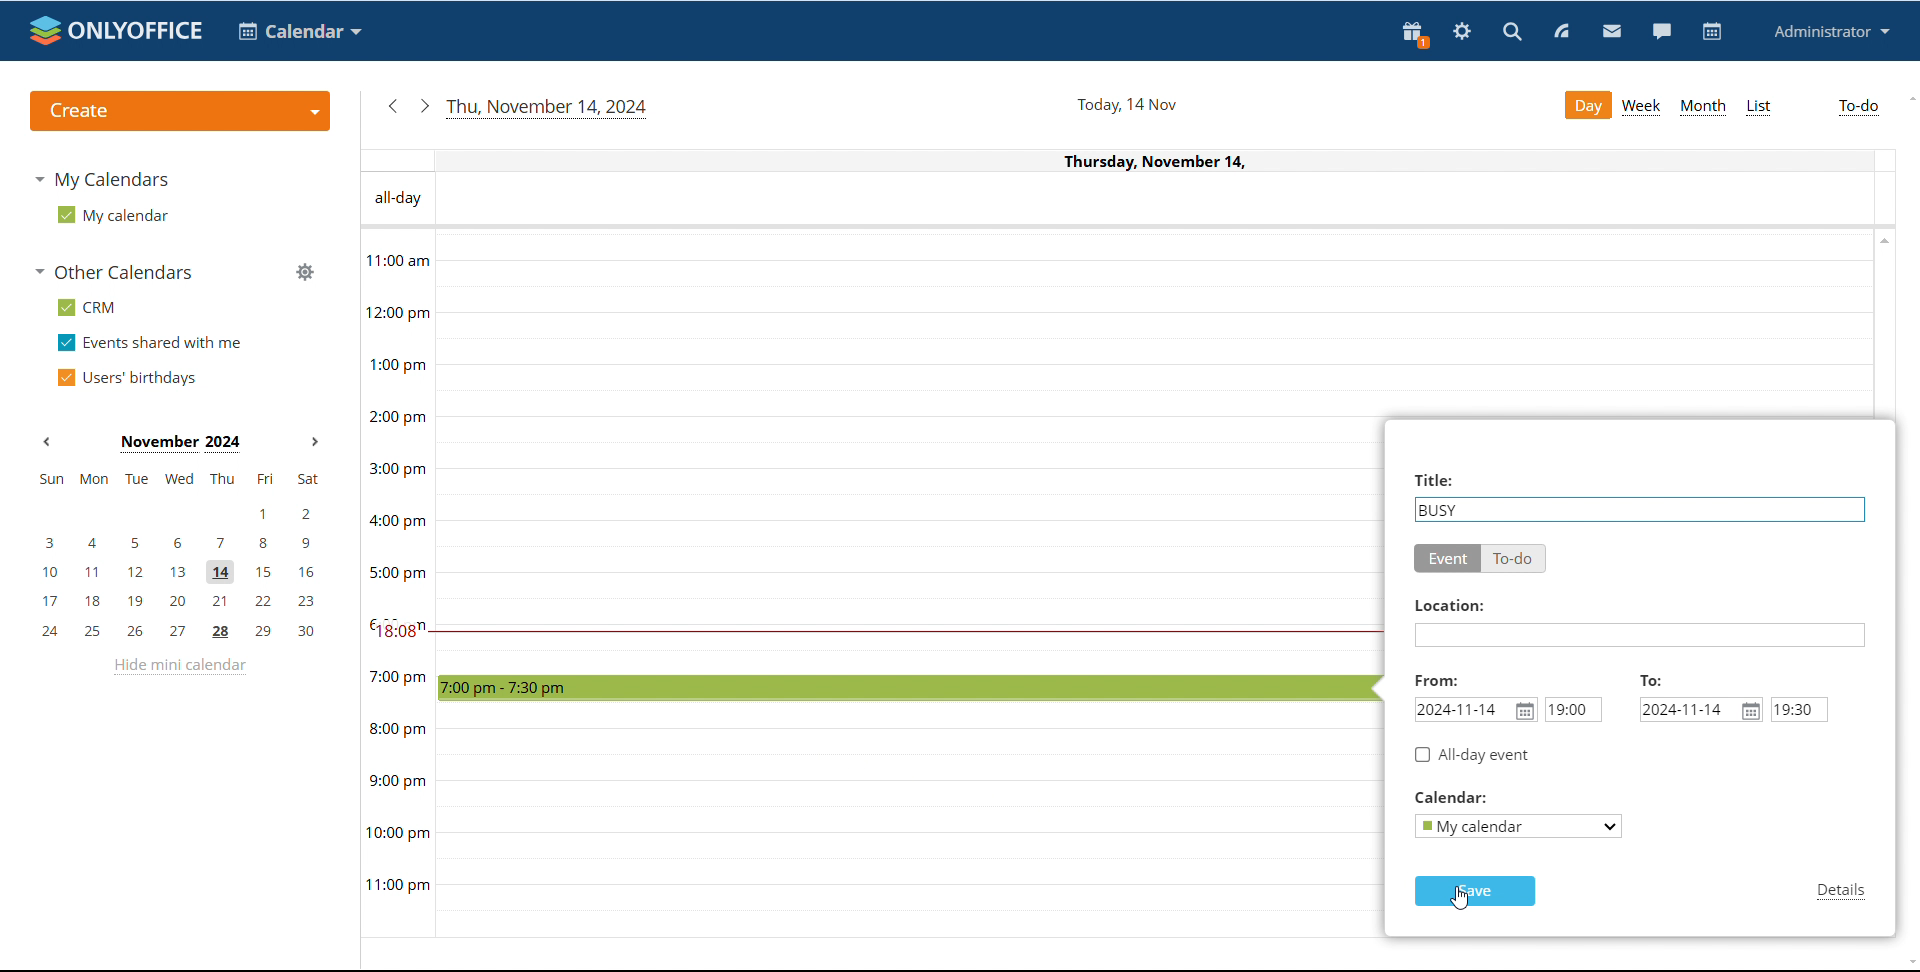  Describe the element at coordinates (1587, 105) in the screenshot. I see `day view` at that location.